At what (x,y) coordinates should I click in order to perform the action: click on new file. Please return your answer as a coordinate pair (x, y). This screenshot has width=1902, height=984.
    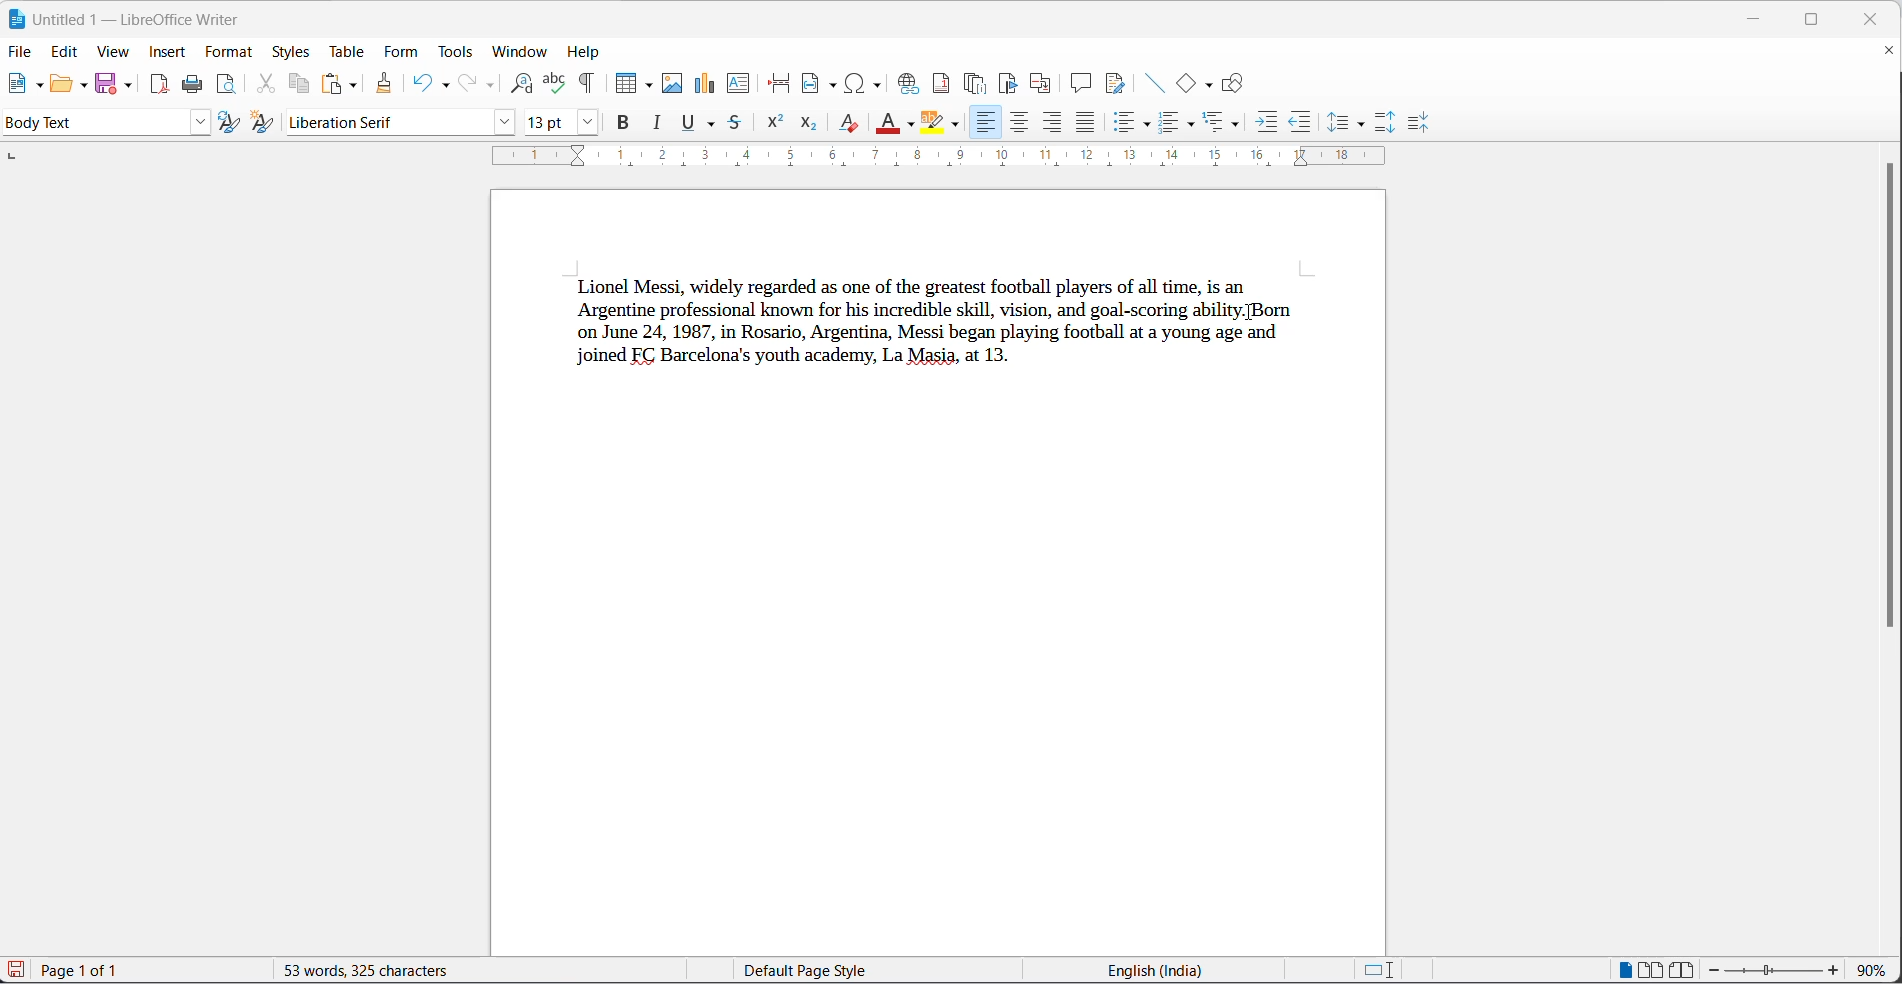
    Looking at the image, I should click on (13, 84).